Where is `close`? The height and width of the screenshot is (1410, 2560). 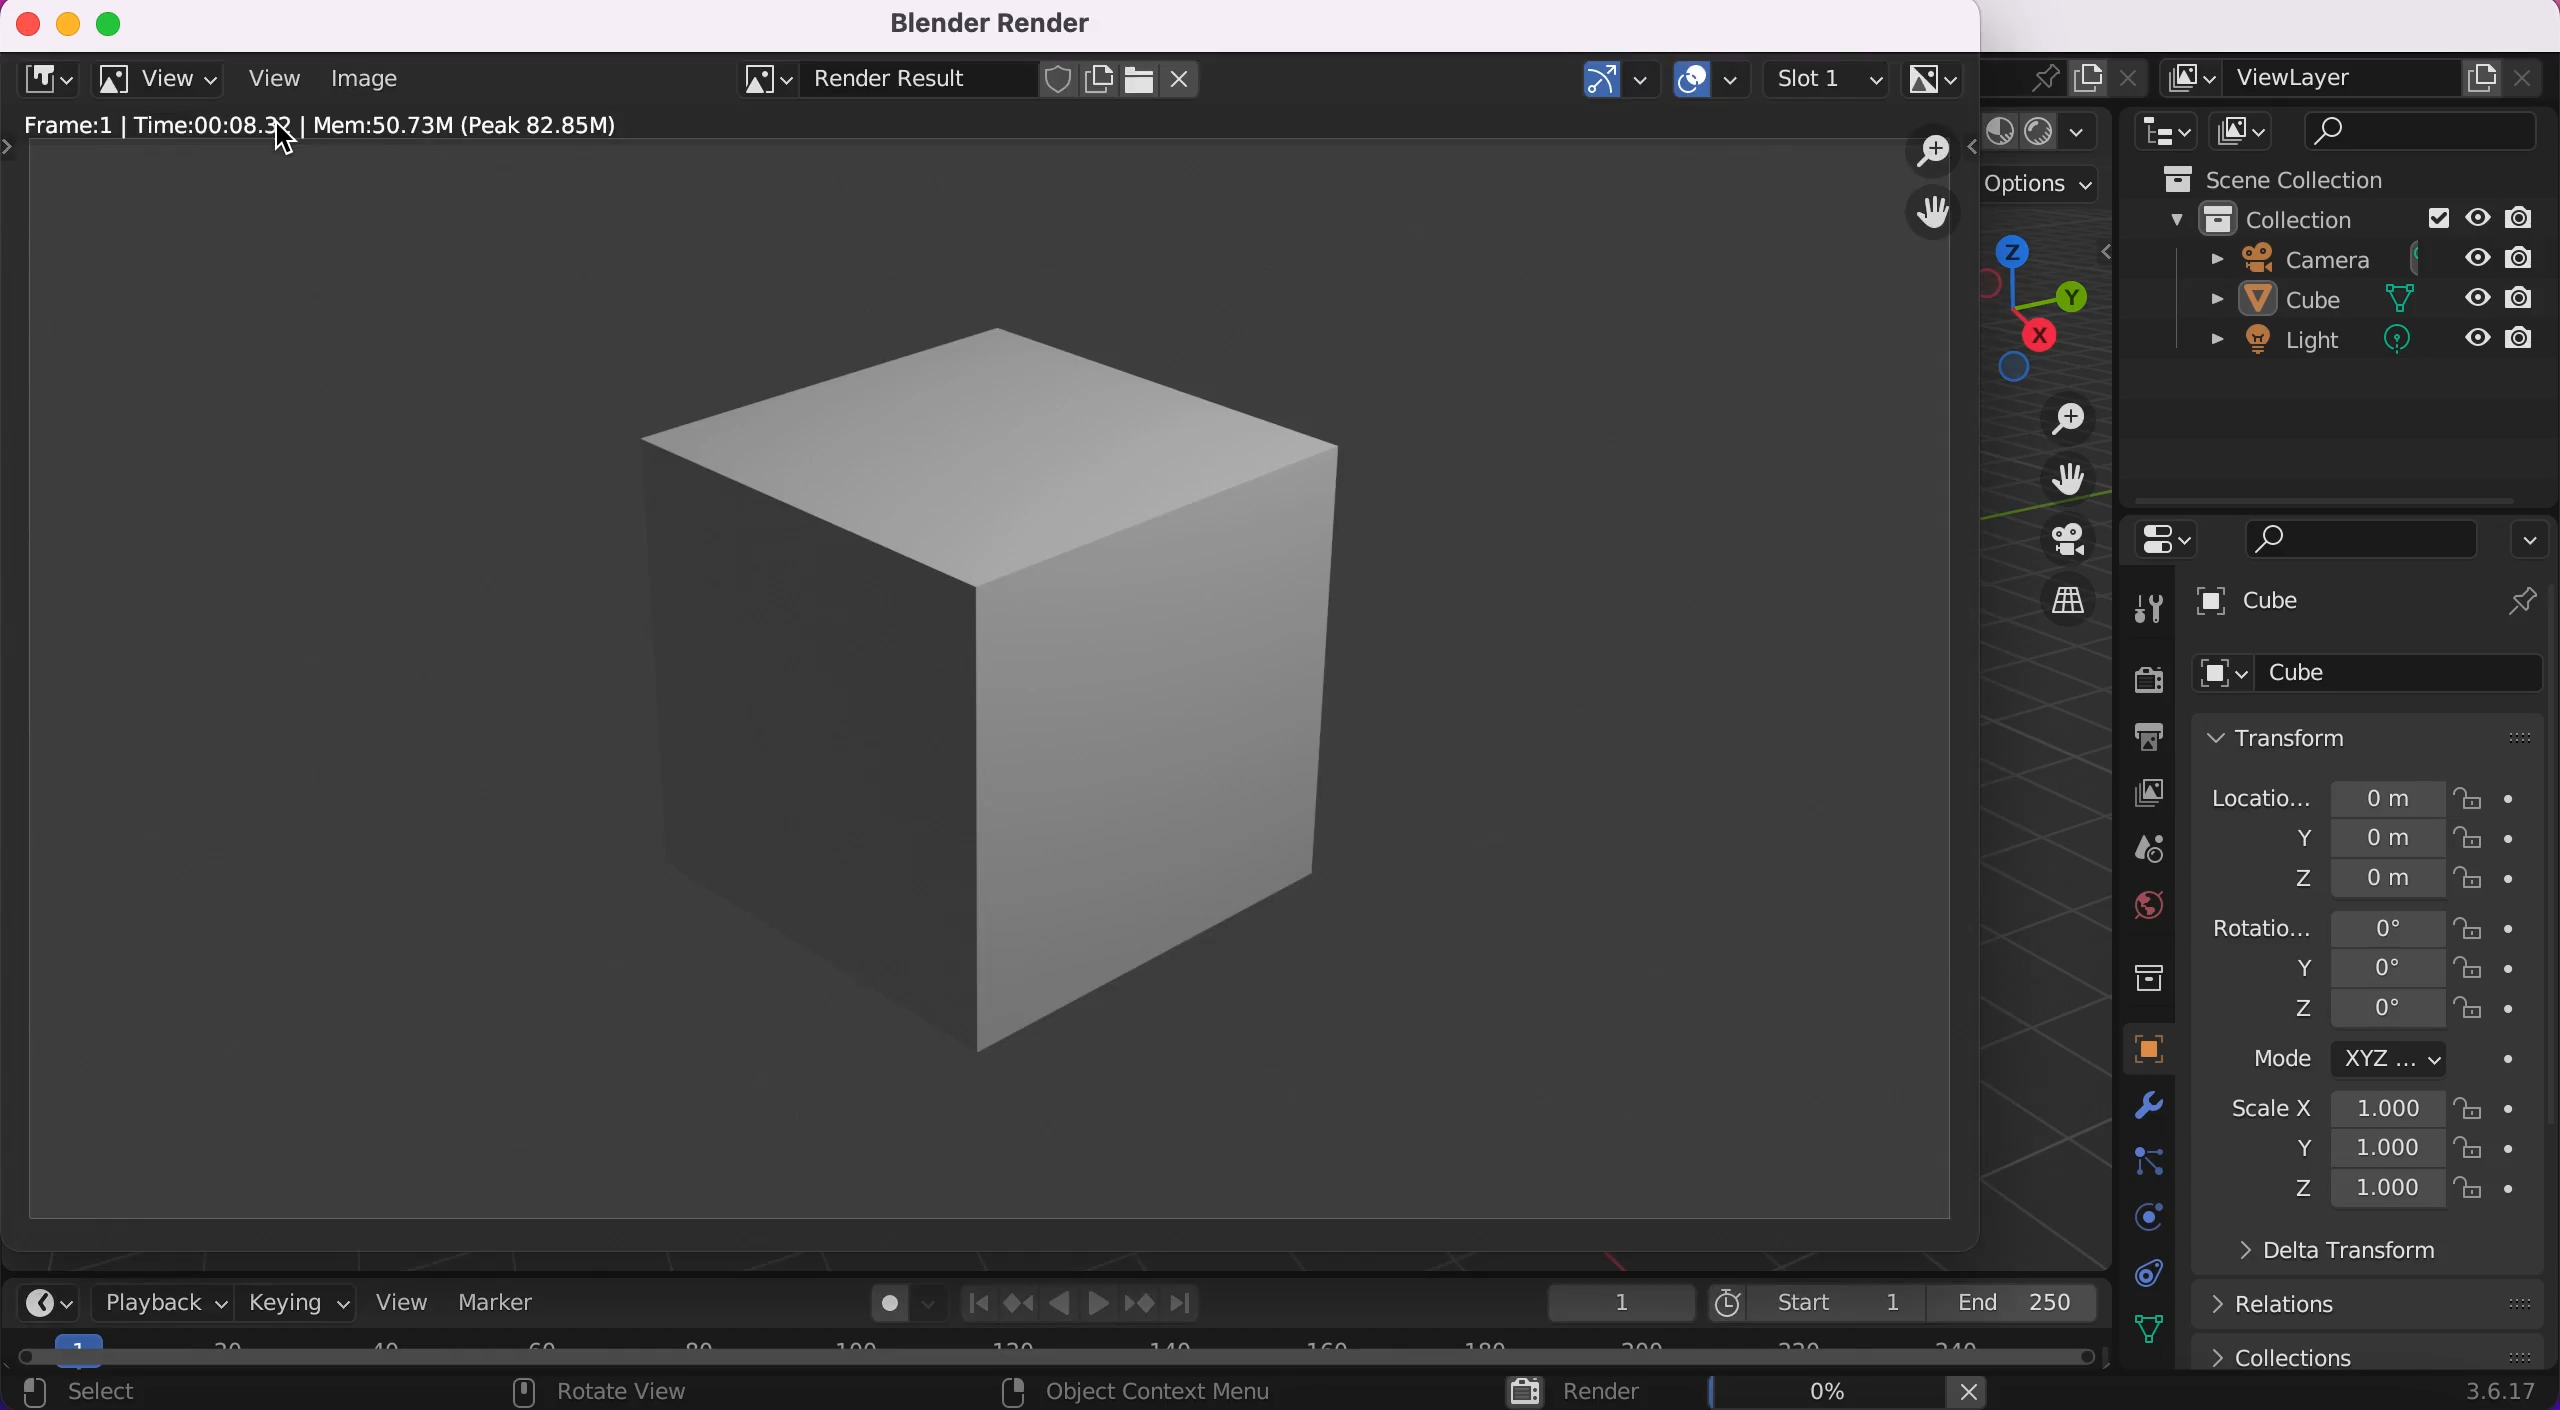 close is located at coordinates (1196, 83).